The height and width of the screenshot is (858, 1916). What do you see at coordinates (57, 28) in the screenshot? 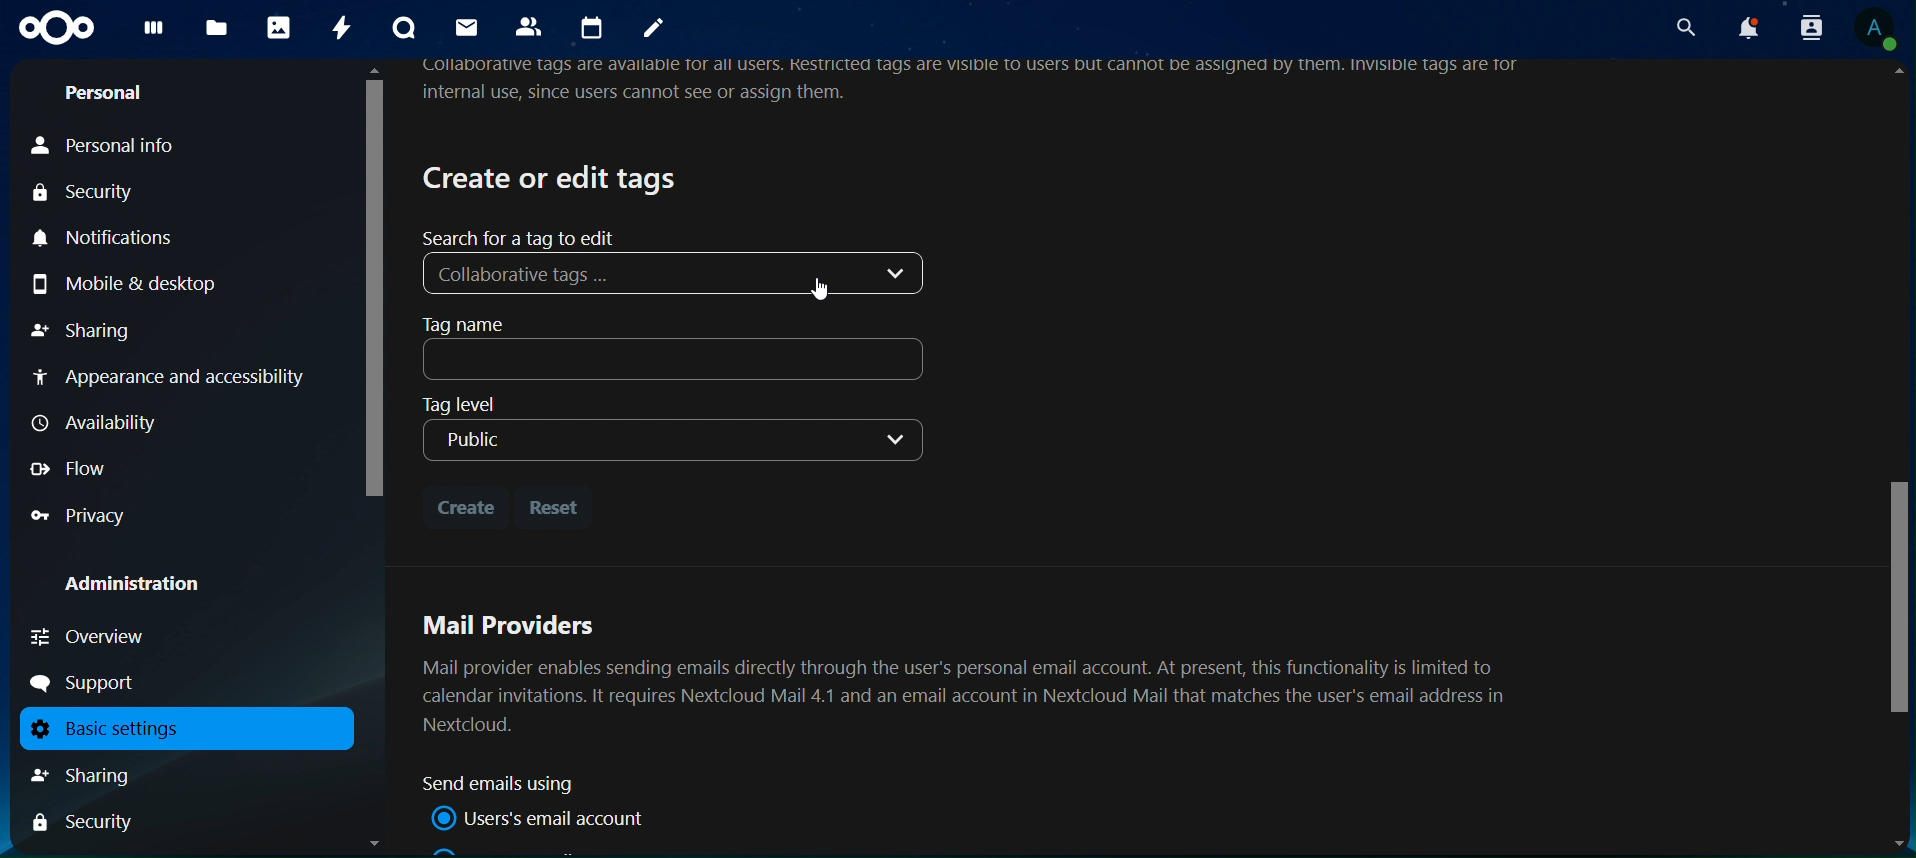
I see `icon` at bounding box center [57, 28].